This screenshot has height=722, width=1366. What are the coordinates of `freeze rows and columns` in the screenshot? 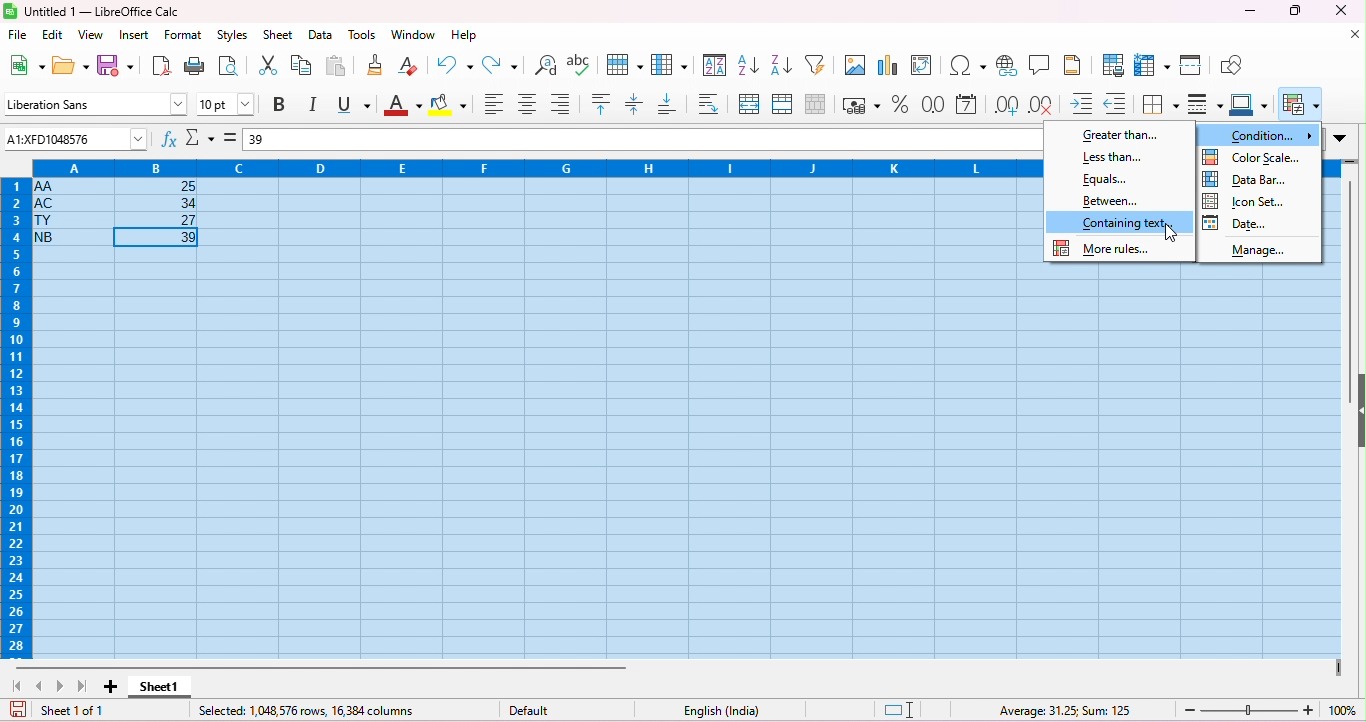 It's located at (1153, 64).